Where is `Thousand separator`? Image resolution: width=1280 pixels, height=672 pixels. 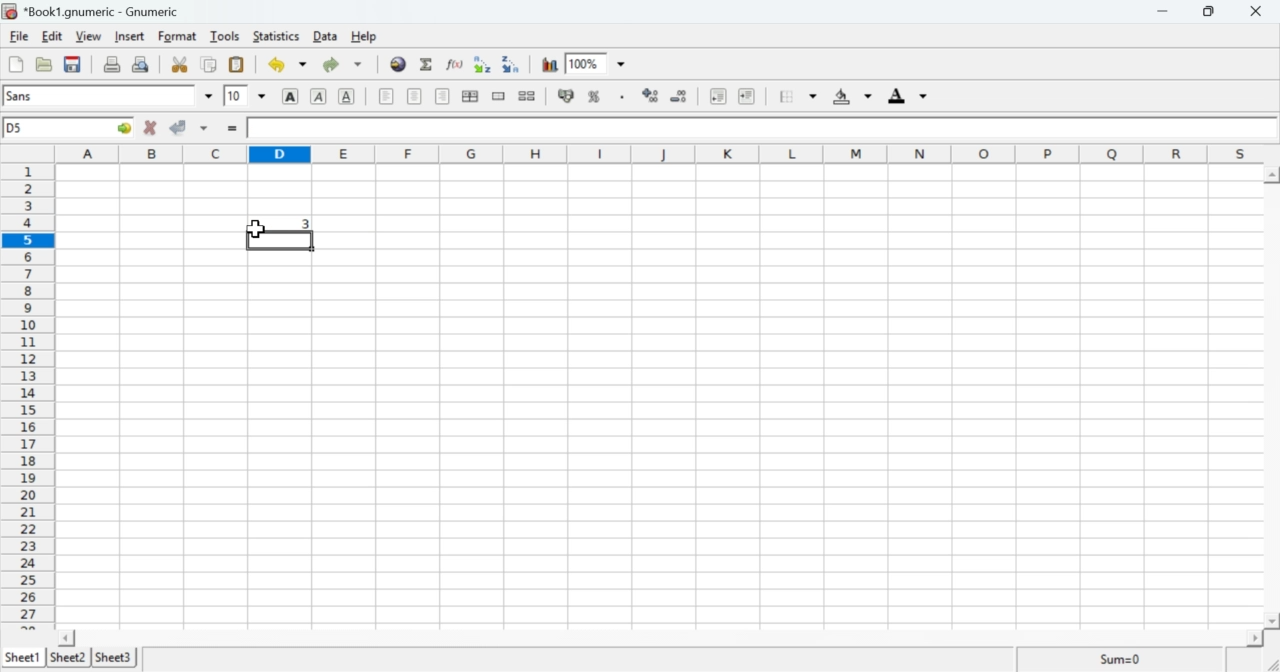
Thousand separator is located at coordinates (621, 97).